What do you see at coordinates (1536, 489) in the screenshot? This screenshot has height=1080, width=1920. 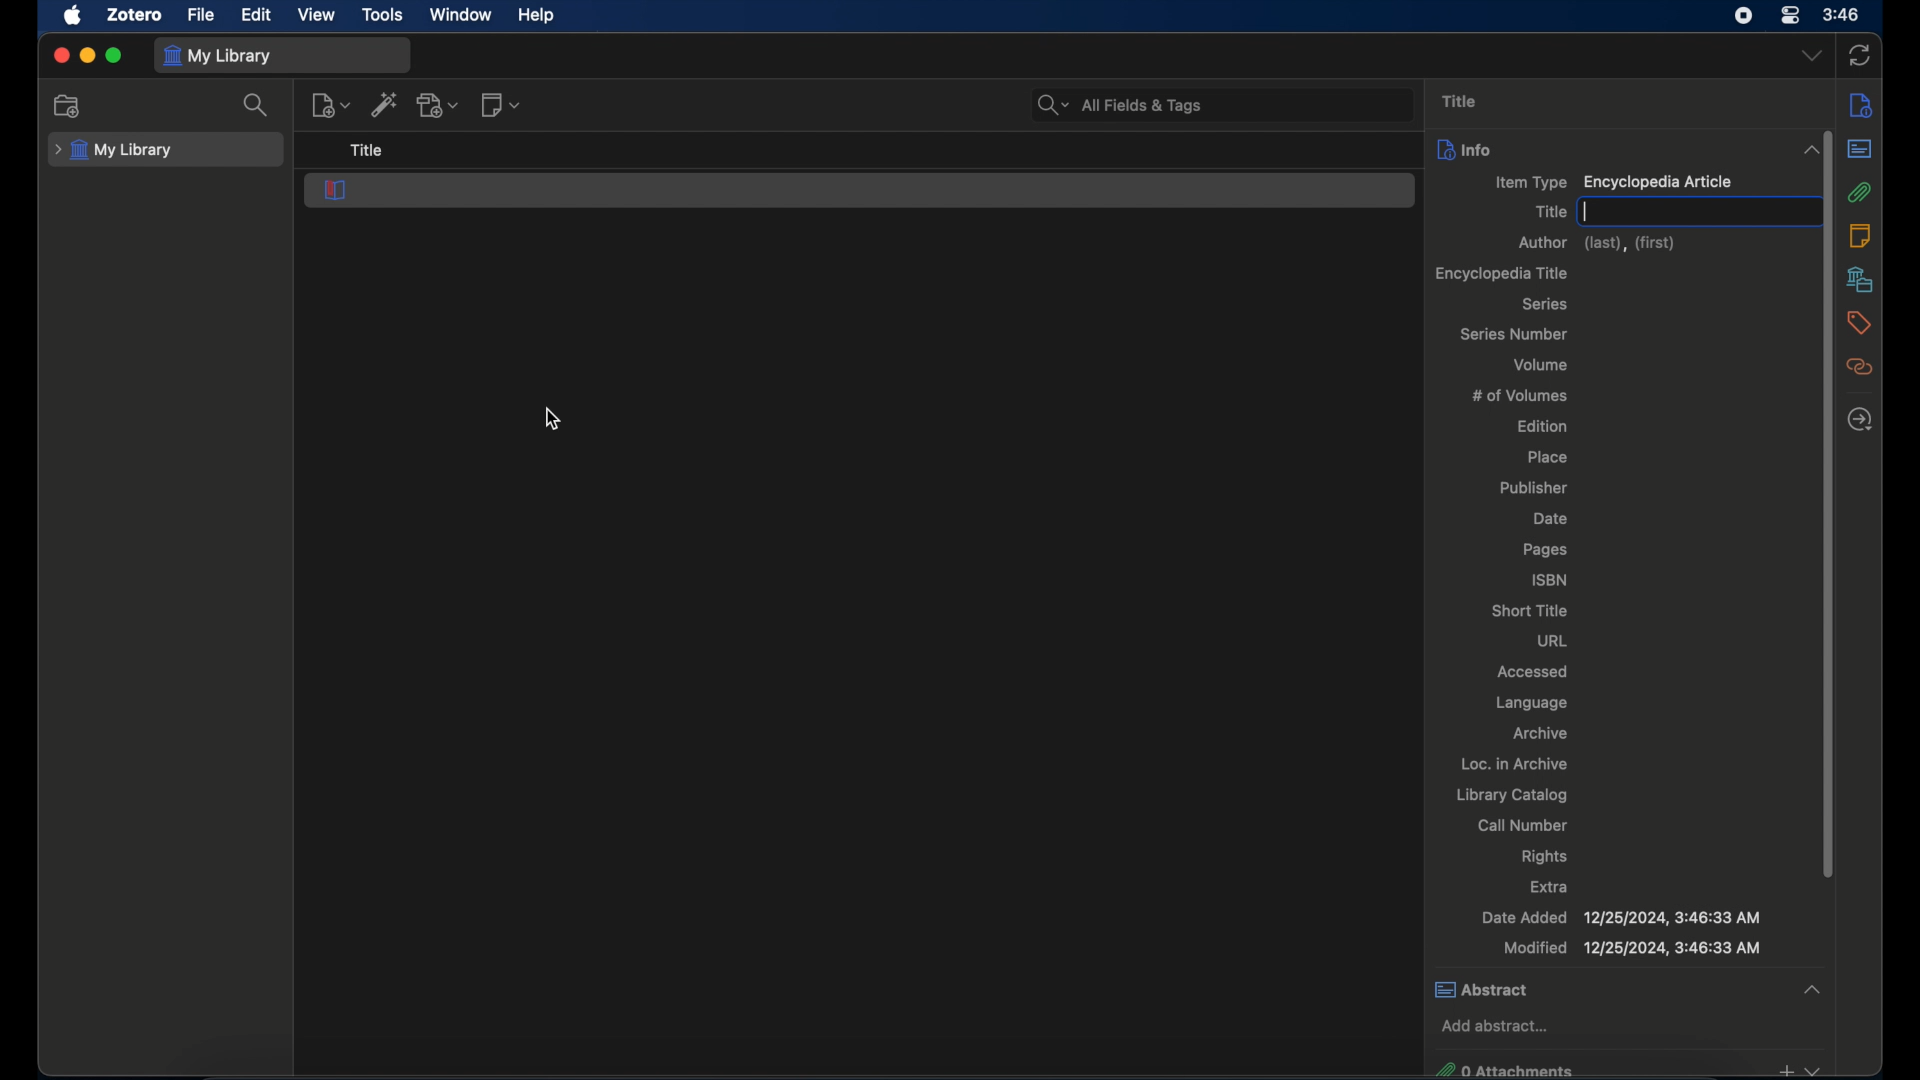 I see `publisher` at bounding box center [1536, 489].